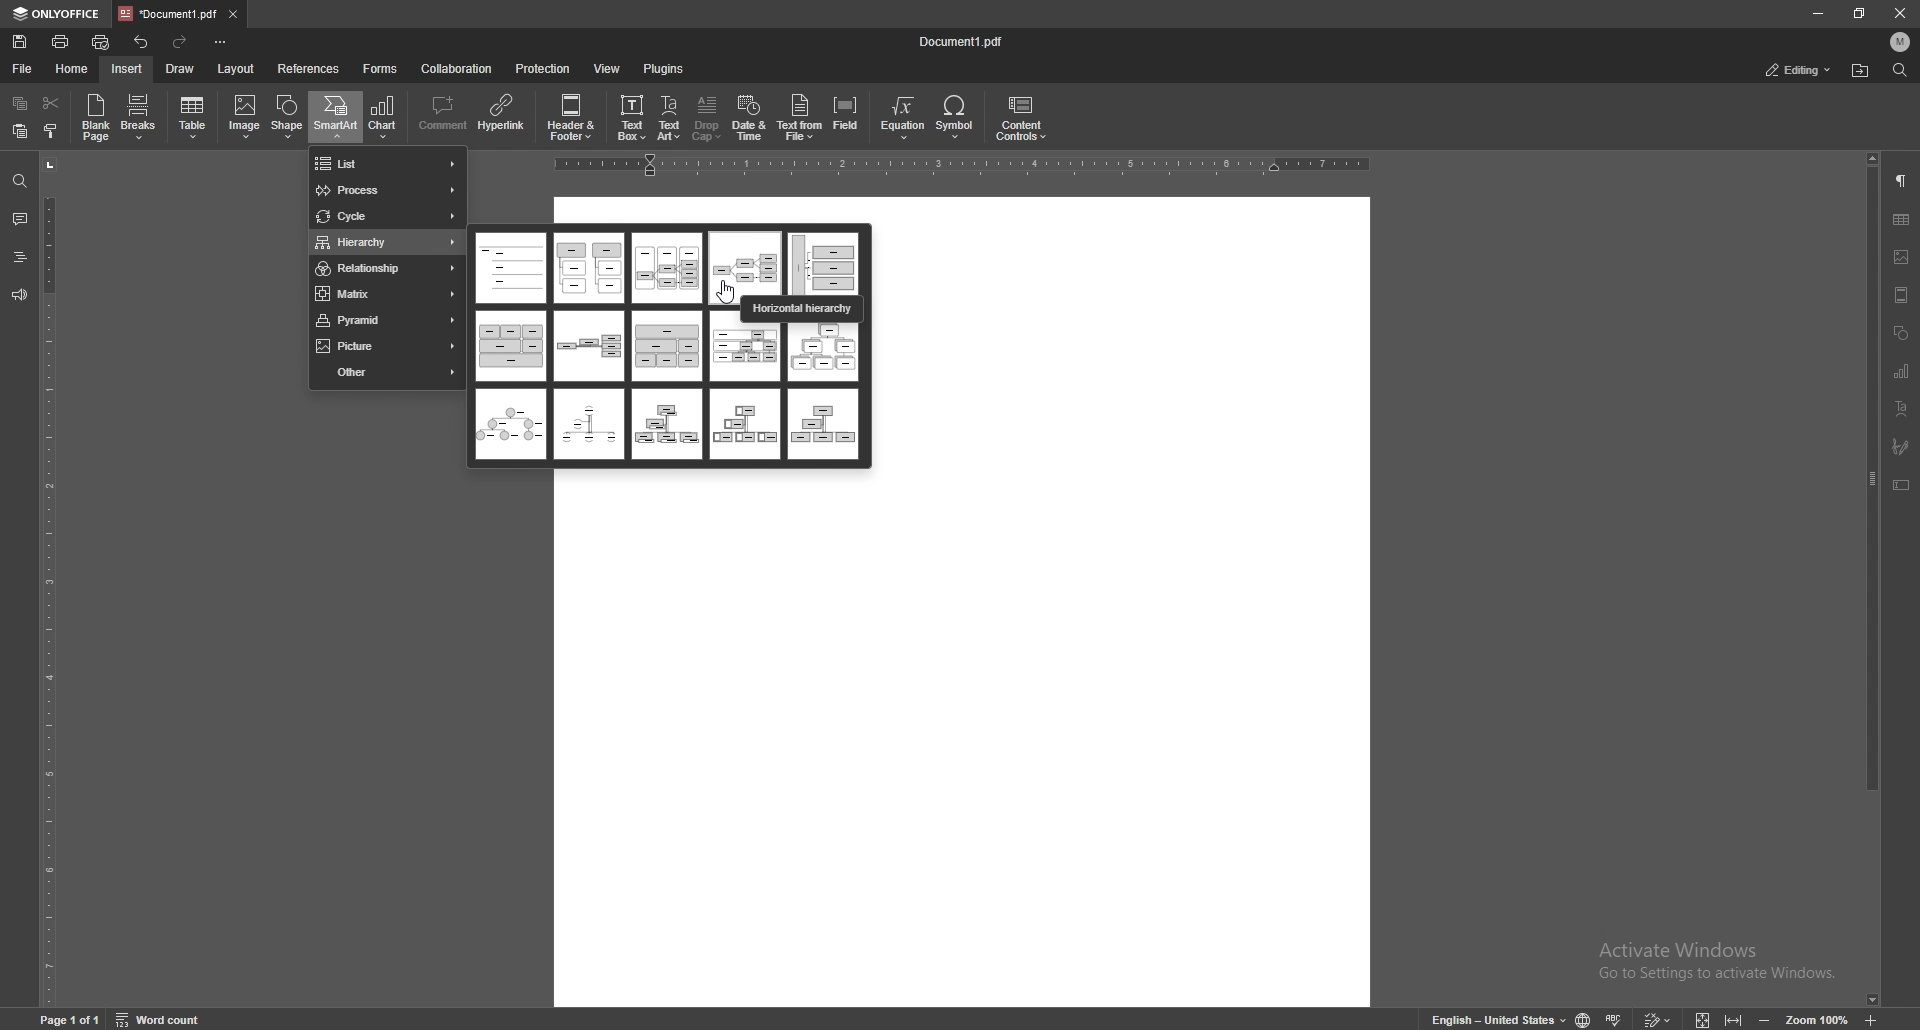  What do you see at coordinates (823, 261) in the screenshot?
I see `hierarchy smart art` at bounding box center [823, 261].